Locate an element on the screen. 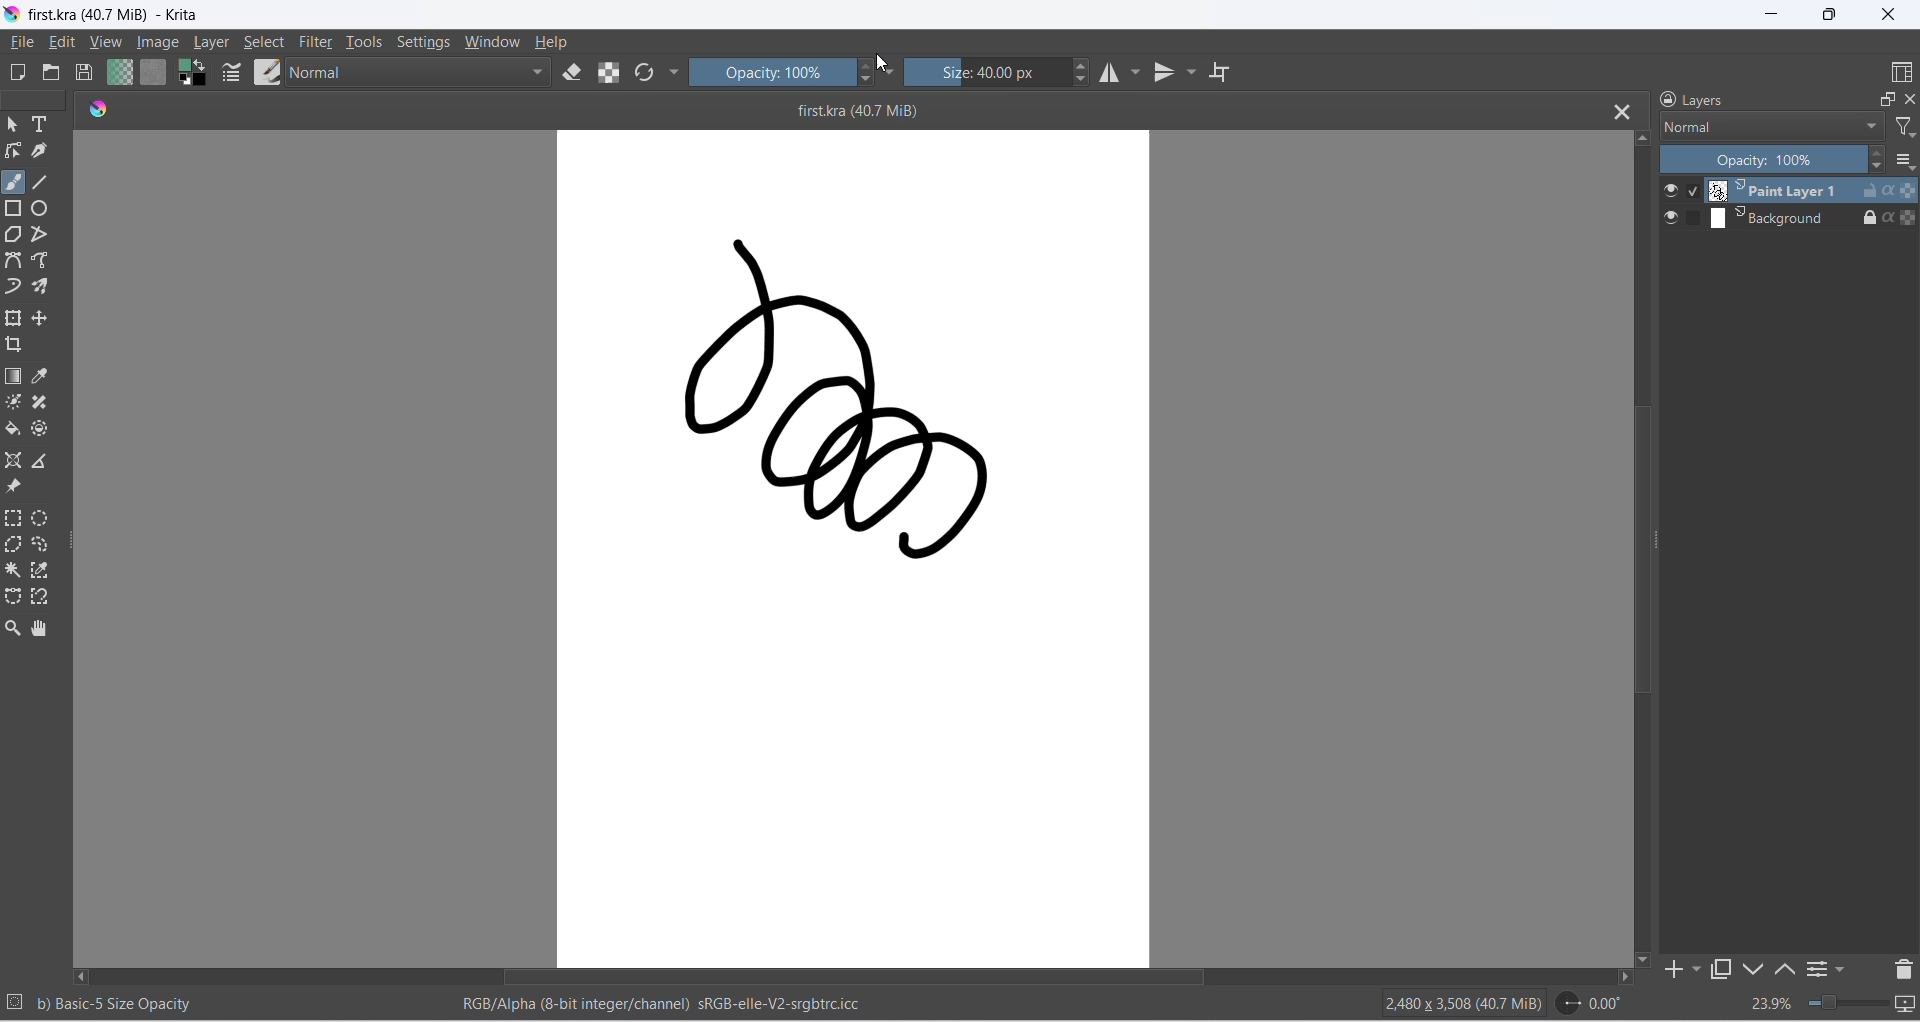  move layer or mask down is located at coordinates (1754, 969).